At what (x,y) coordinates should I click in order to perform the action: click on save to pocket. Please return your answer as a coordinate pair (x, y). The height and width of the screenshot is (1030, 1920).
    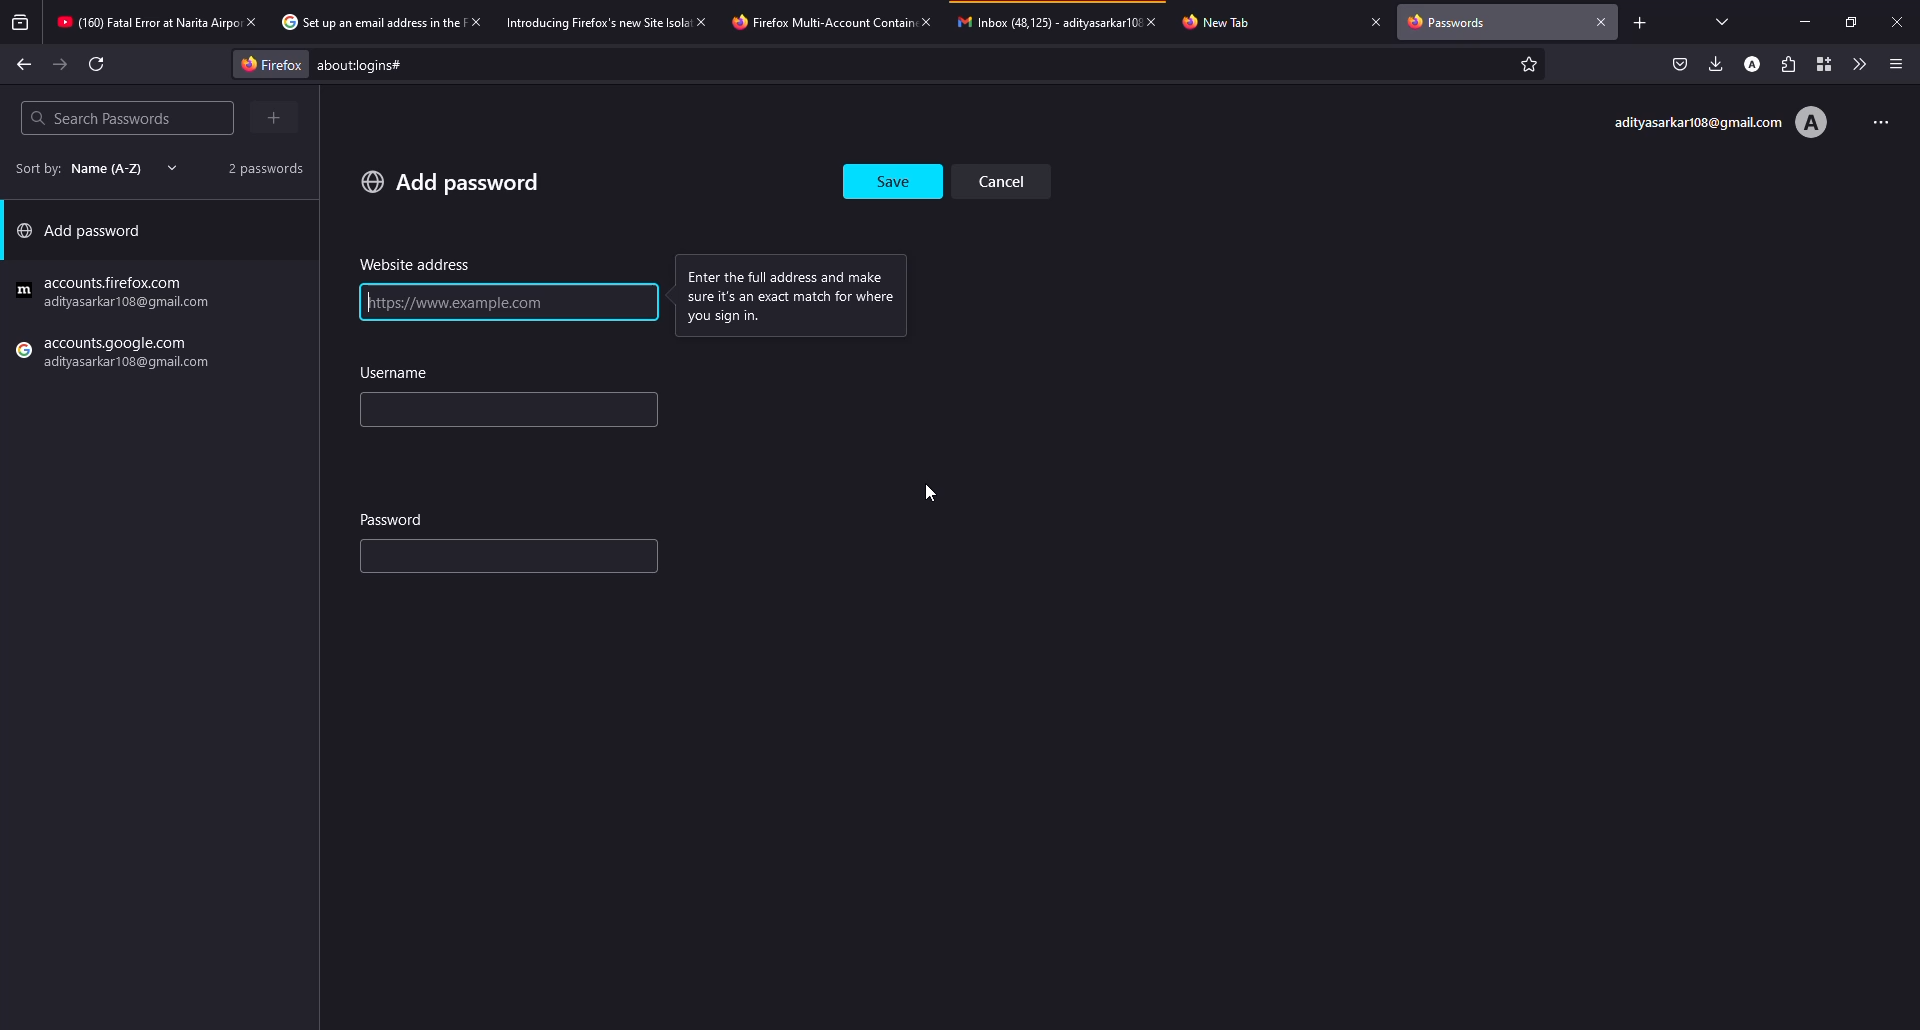
    Looking at the image, I should click on (1680, 64).